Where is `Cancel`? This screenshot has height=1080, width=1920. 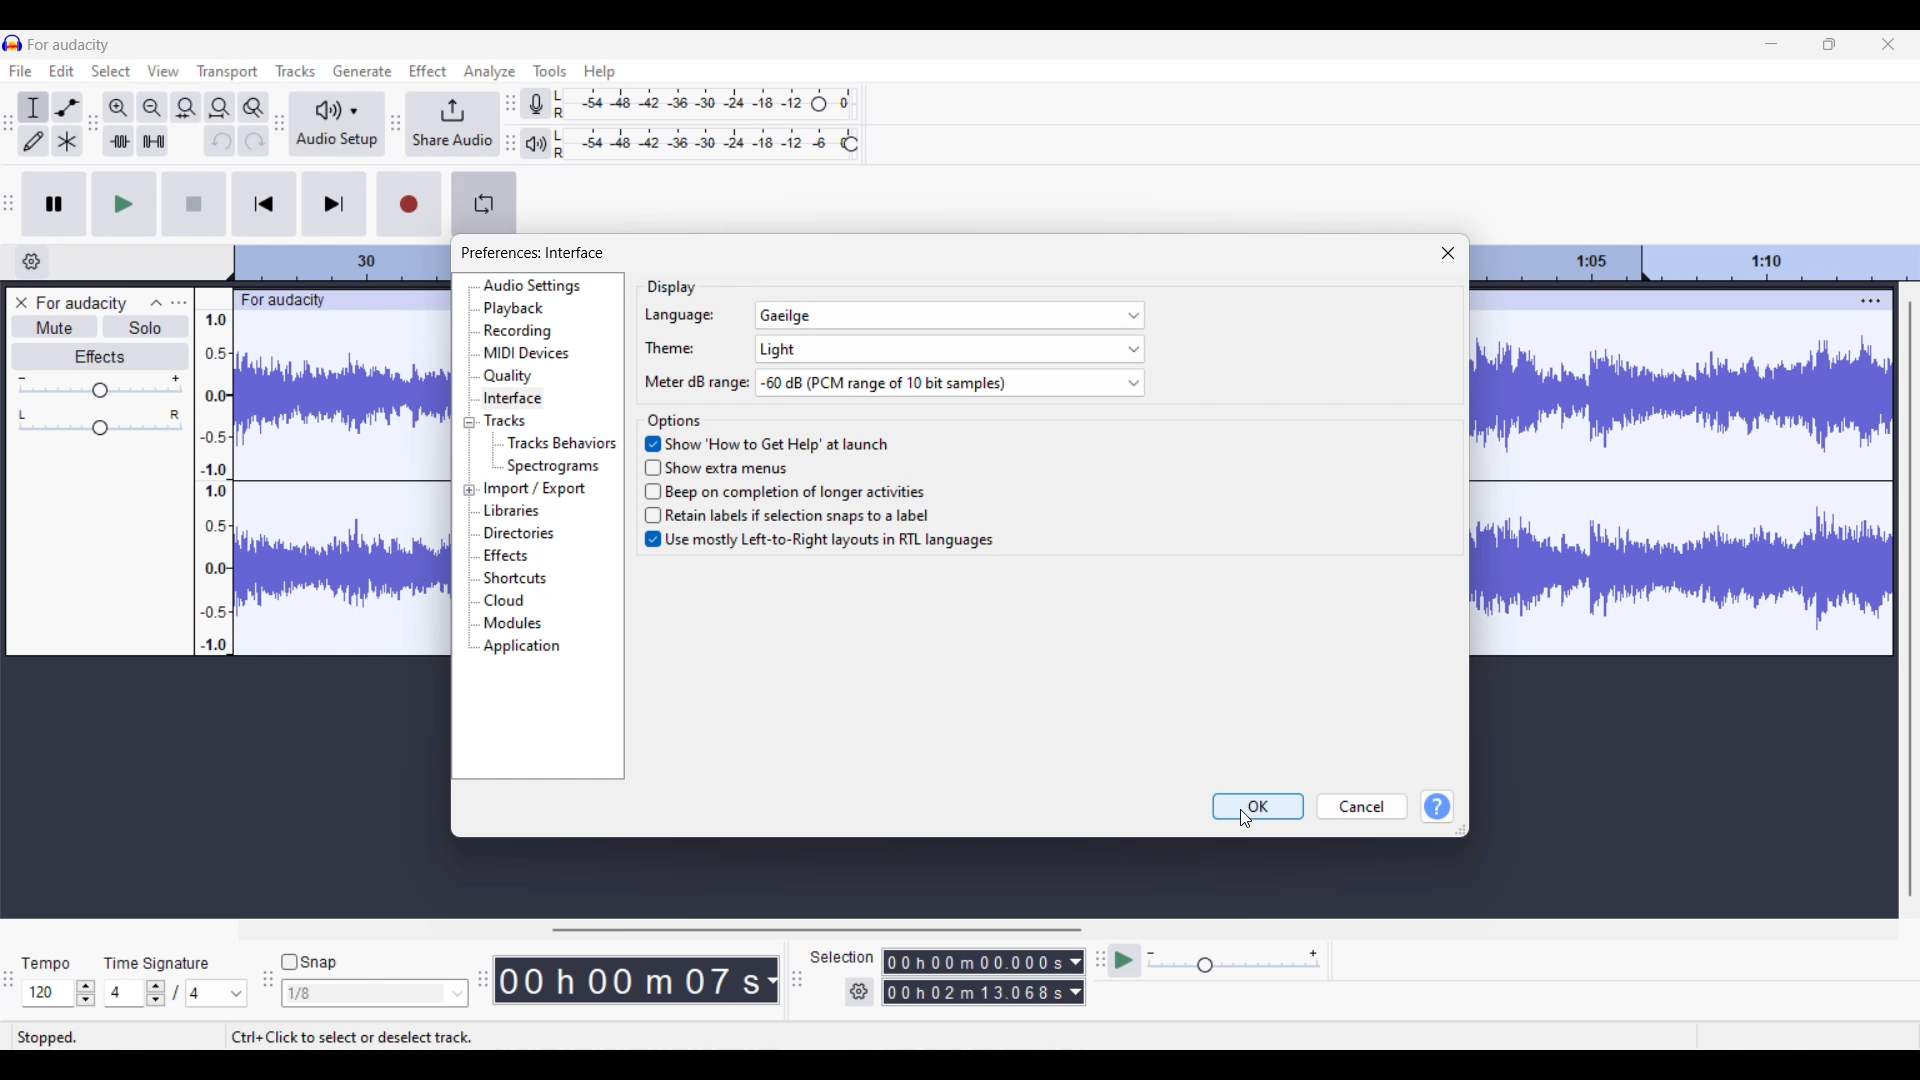 Cancel is located at coordinates (1363, 807).